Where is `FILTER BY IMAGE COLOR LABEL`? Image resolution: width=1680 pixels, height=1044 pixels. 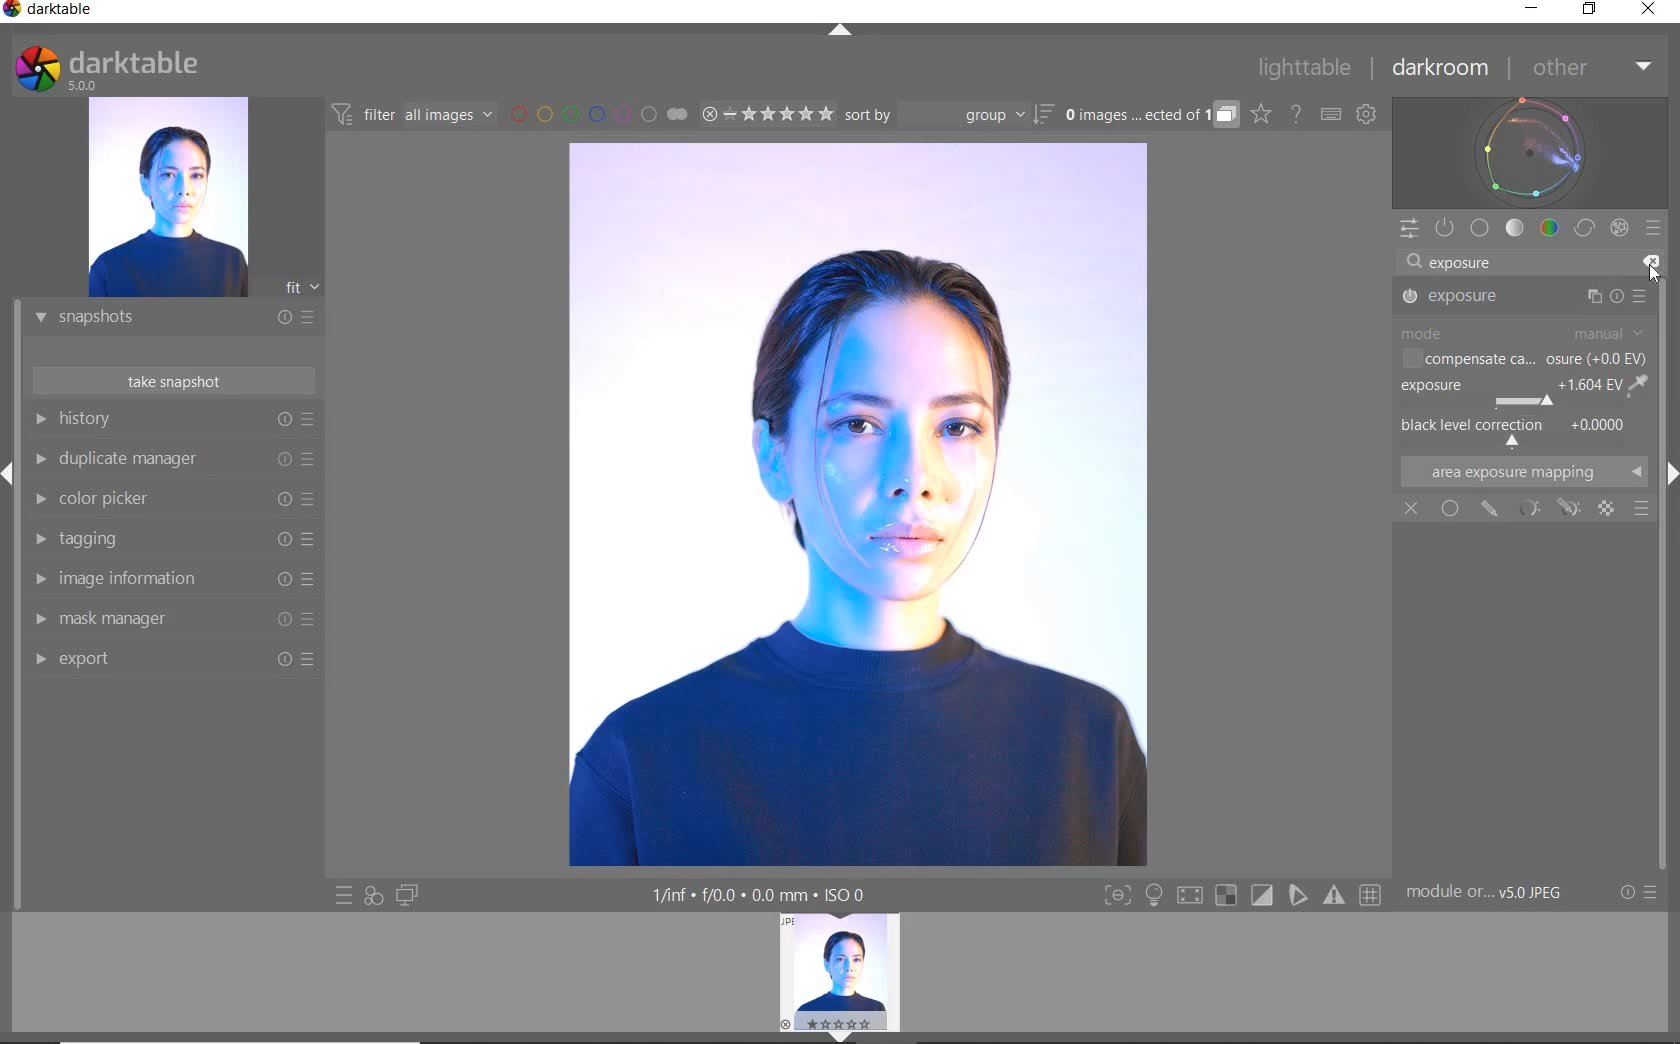
FILTER BY IMAGE COLOR LABEL is located at coordinates (599, 113).